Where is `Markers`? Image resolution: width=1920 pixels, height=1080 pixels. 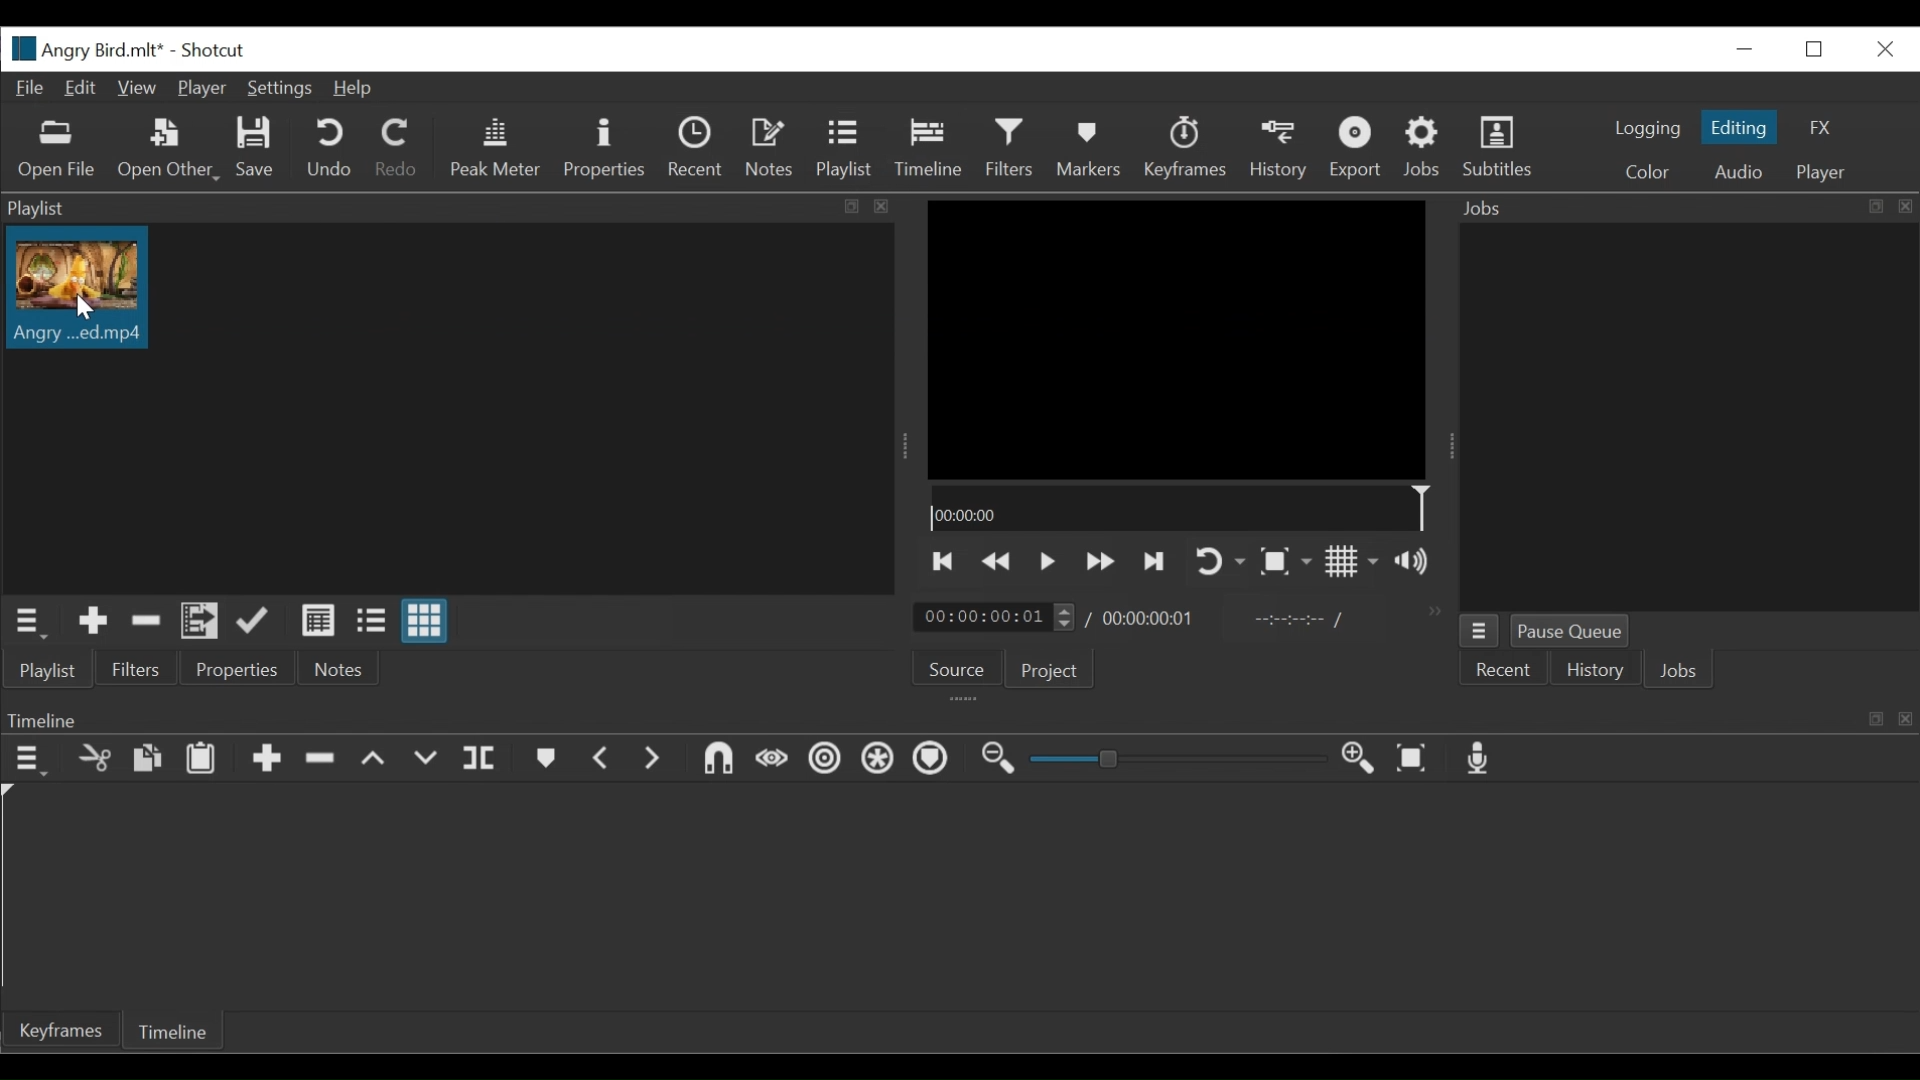 Markers is located at coordinates (1088, 149).